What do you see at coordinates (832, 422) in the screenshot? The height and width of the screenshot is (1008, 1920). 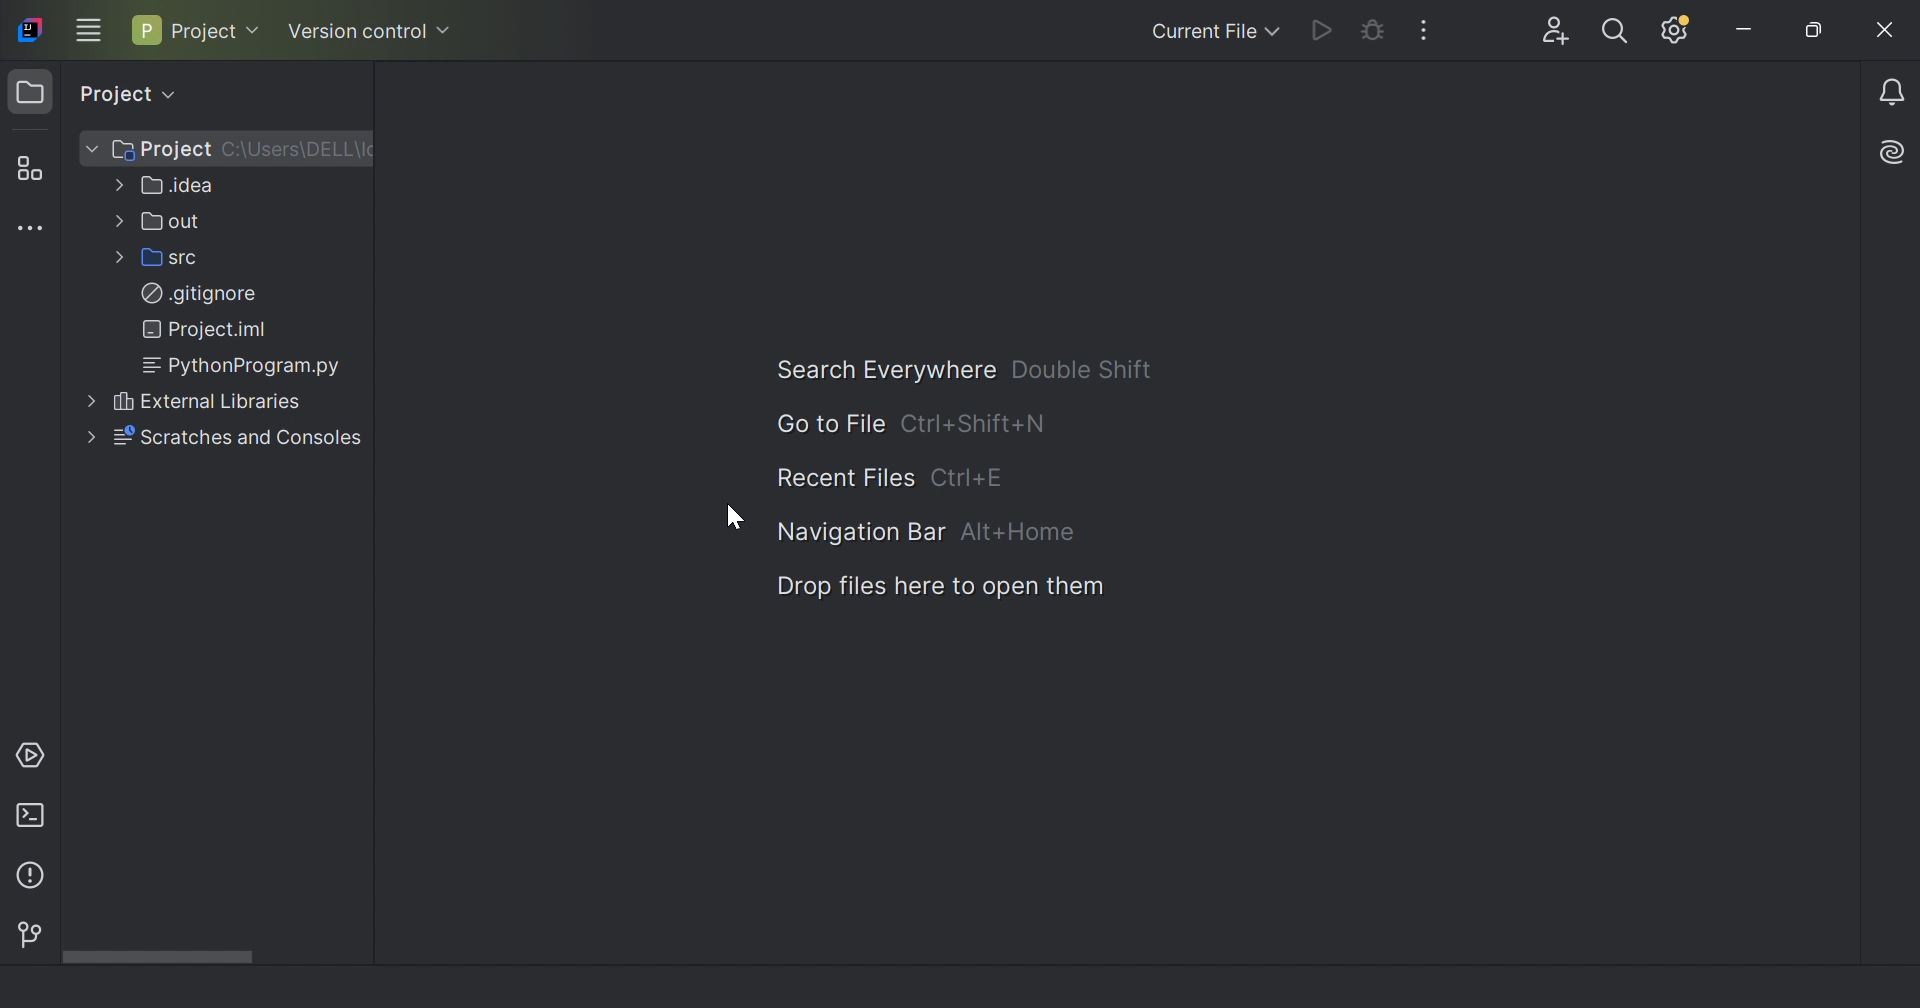 I see `Go to file` at bounding box center [832, 422].